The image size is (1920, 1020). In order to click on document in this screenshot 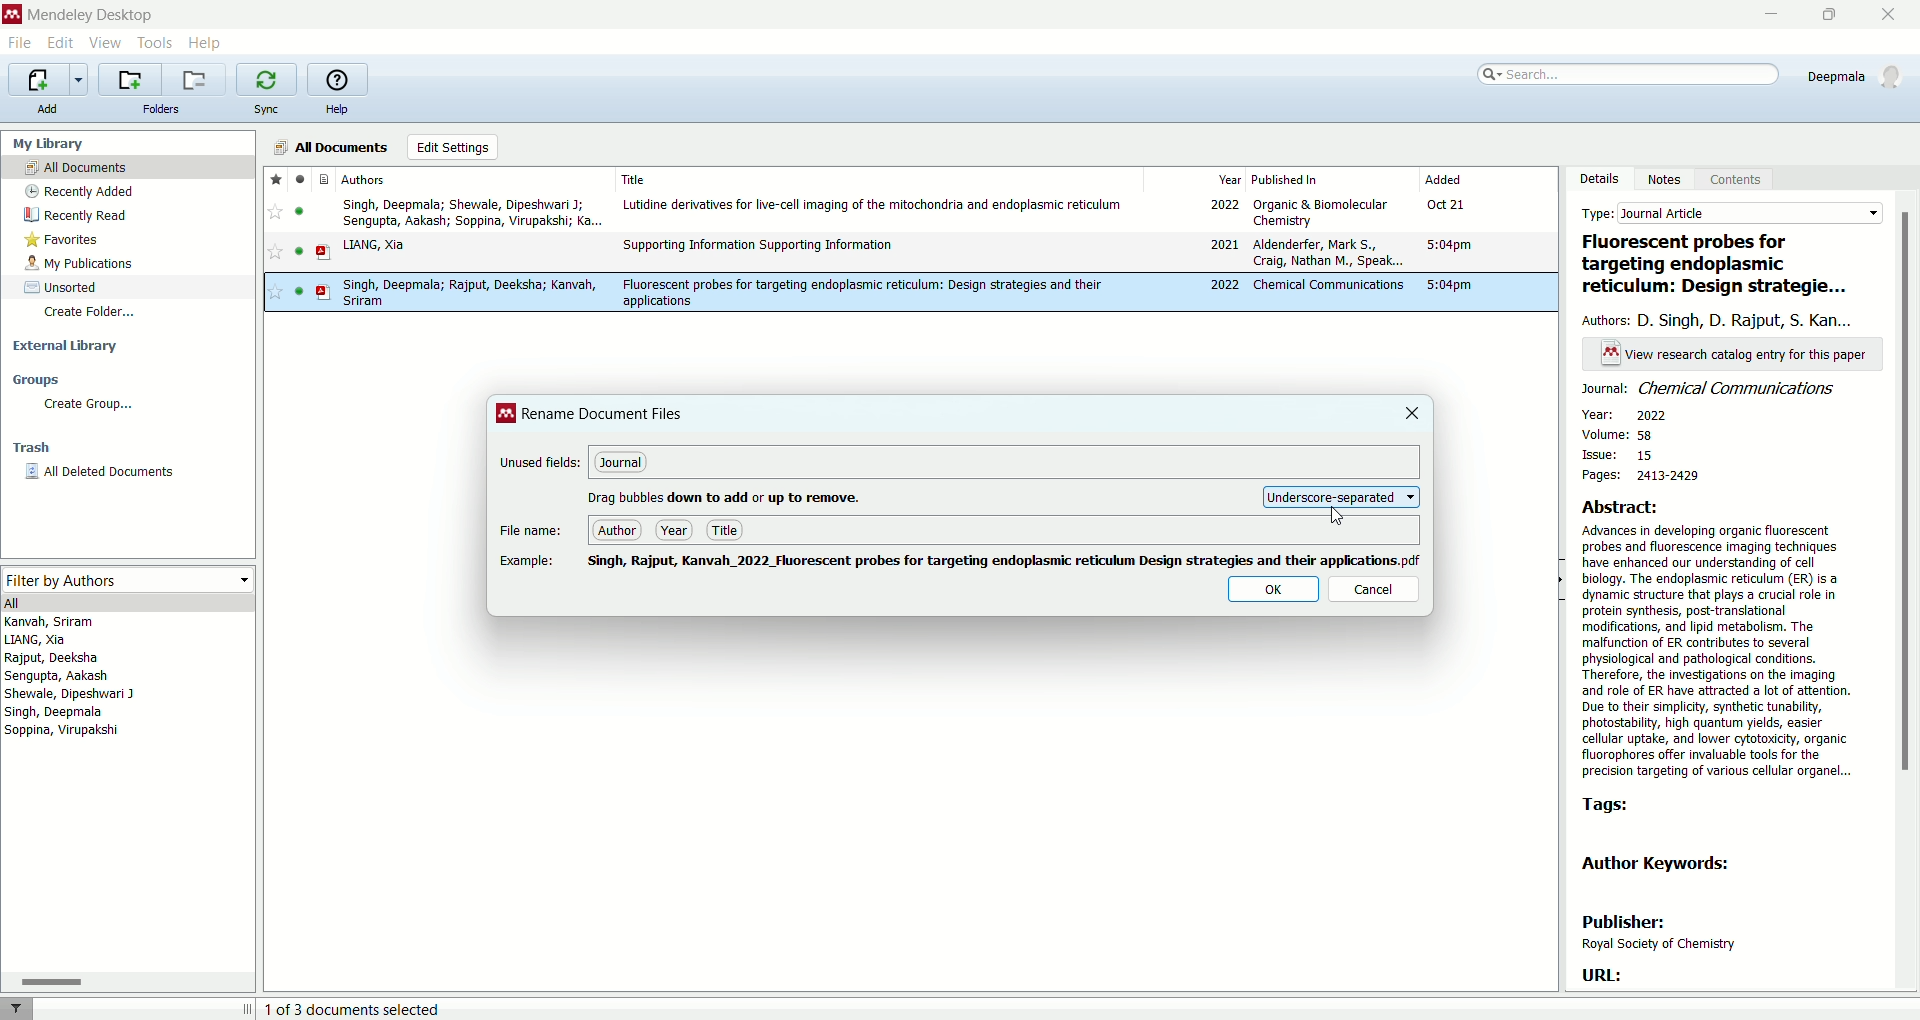, I will do `click(326, 291)`.